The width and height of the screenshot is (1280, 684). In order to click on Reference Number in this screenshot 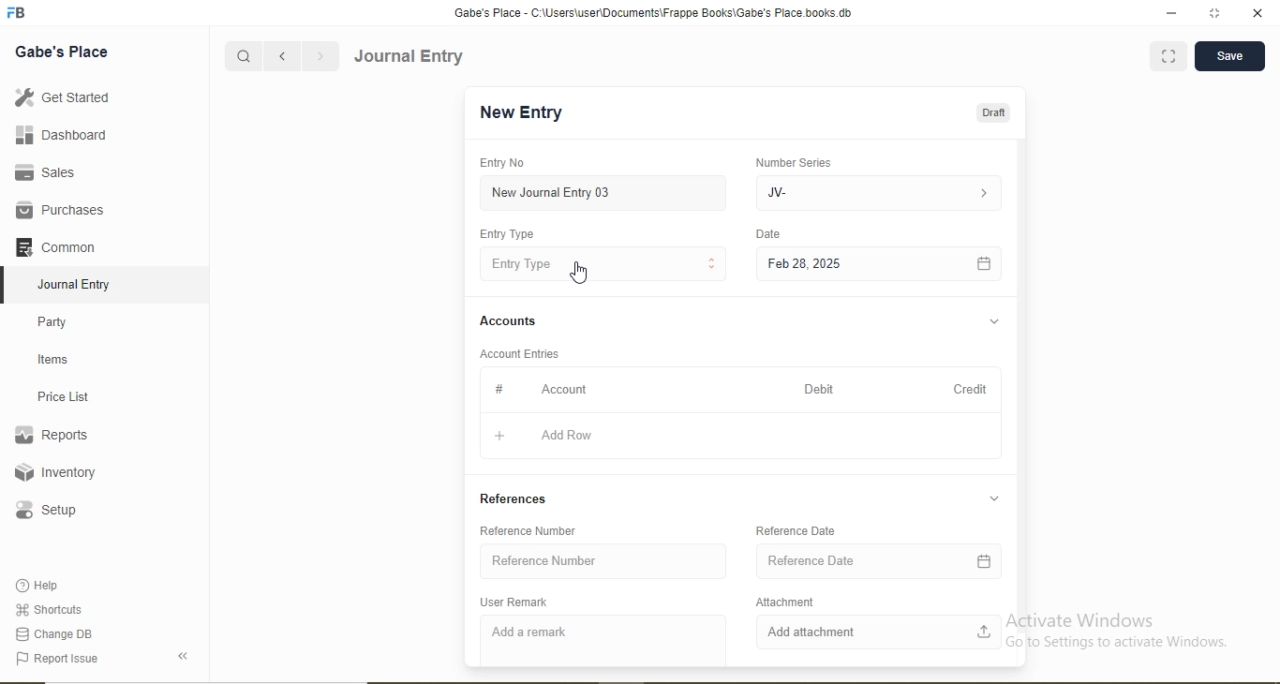, I will do `click(544, 560)`.